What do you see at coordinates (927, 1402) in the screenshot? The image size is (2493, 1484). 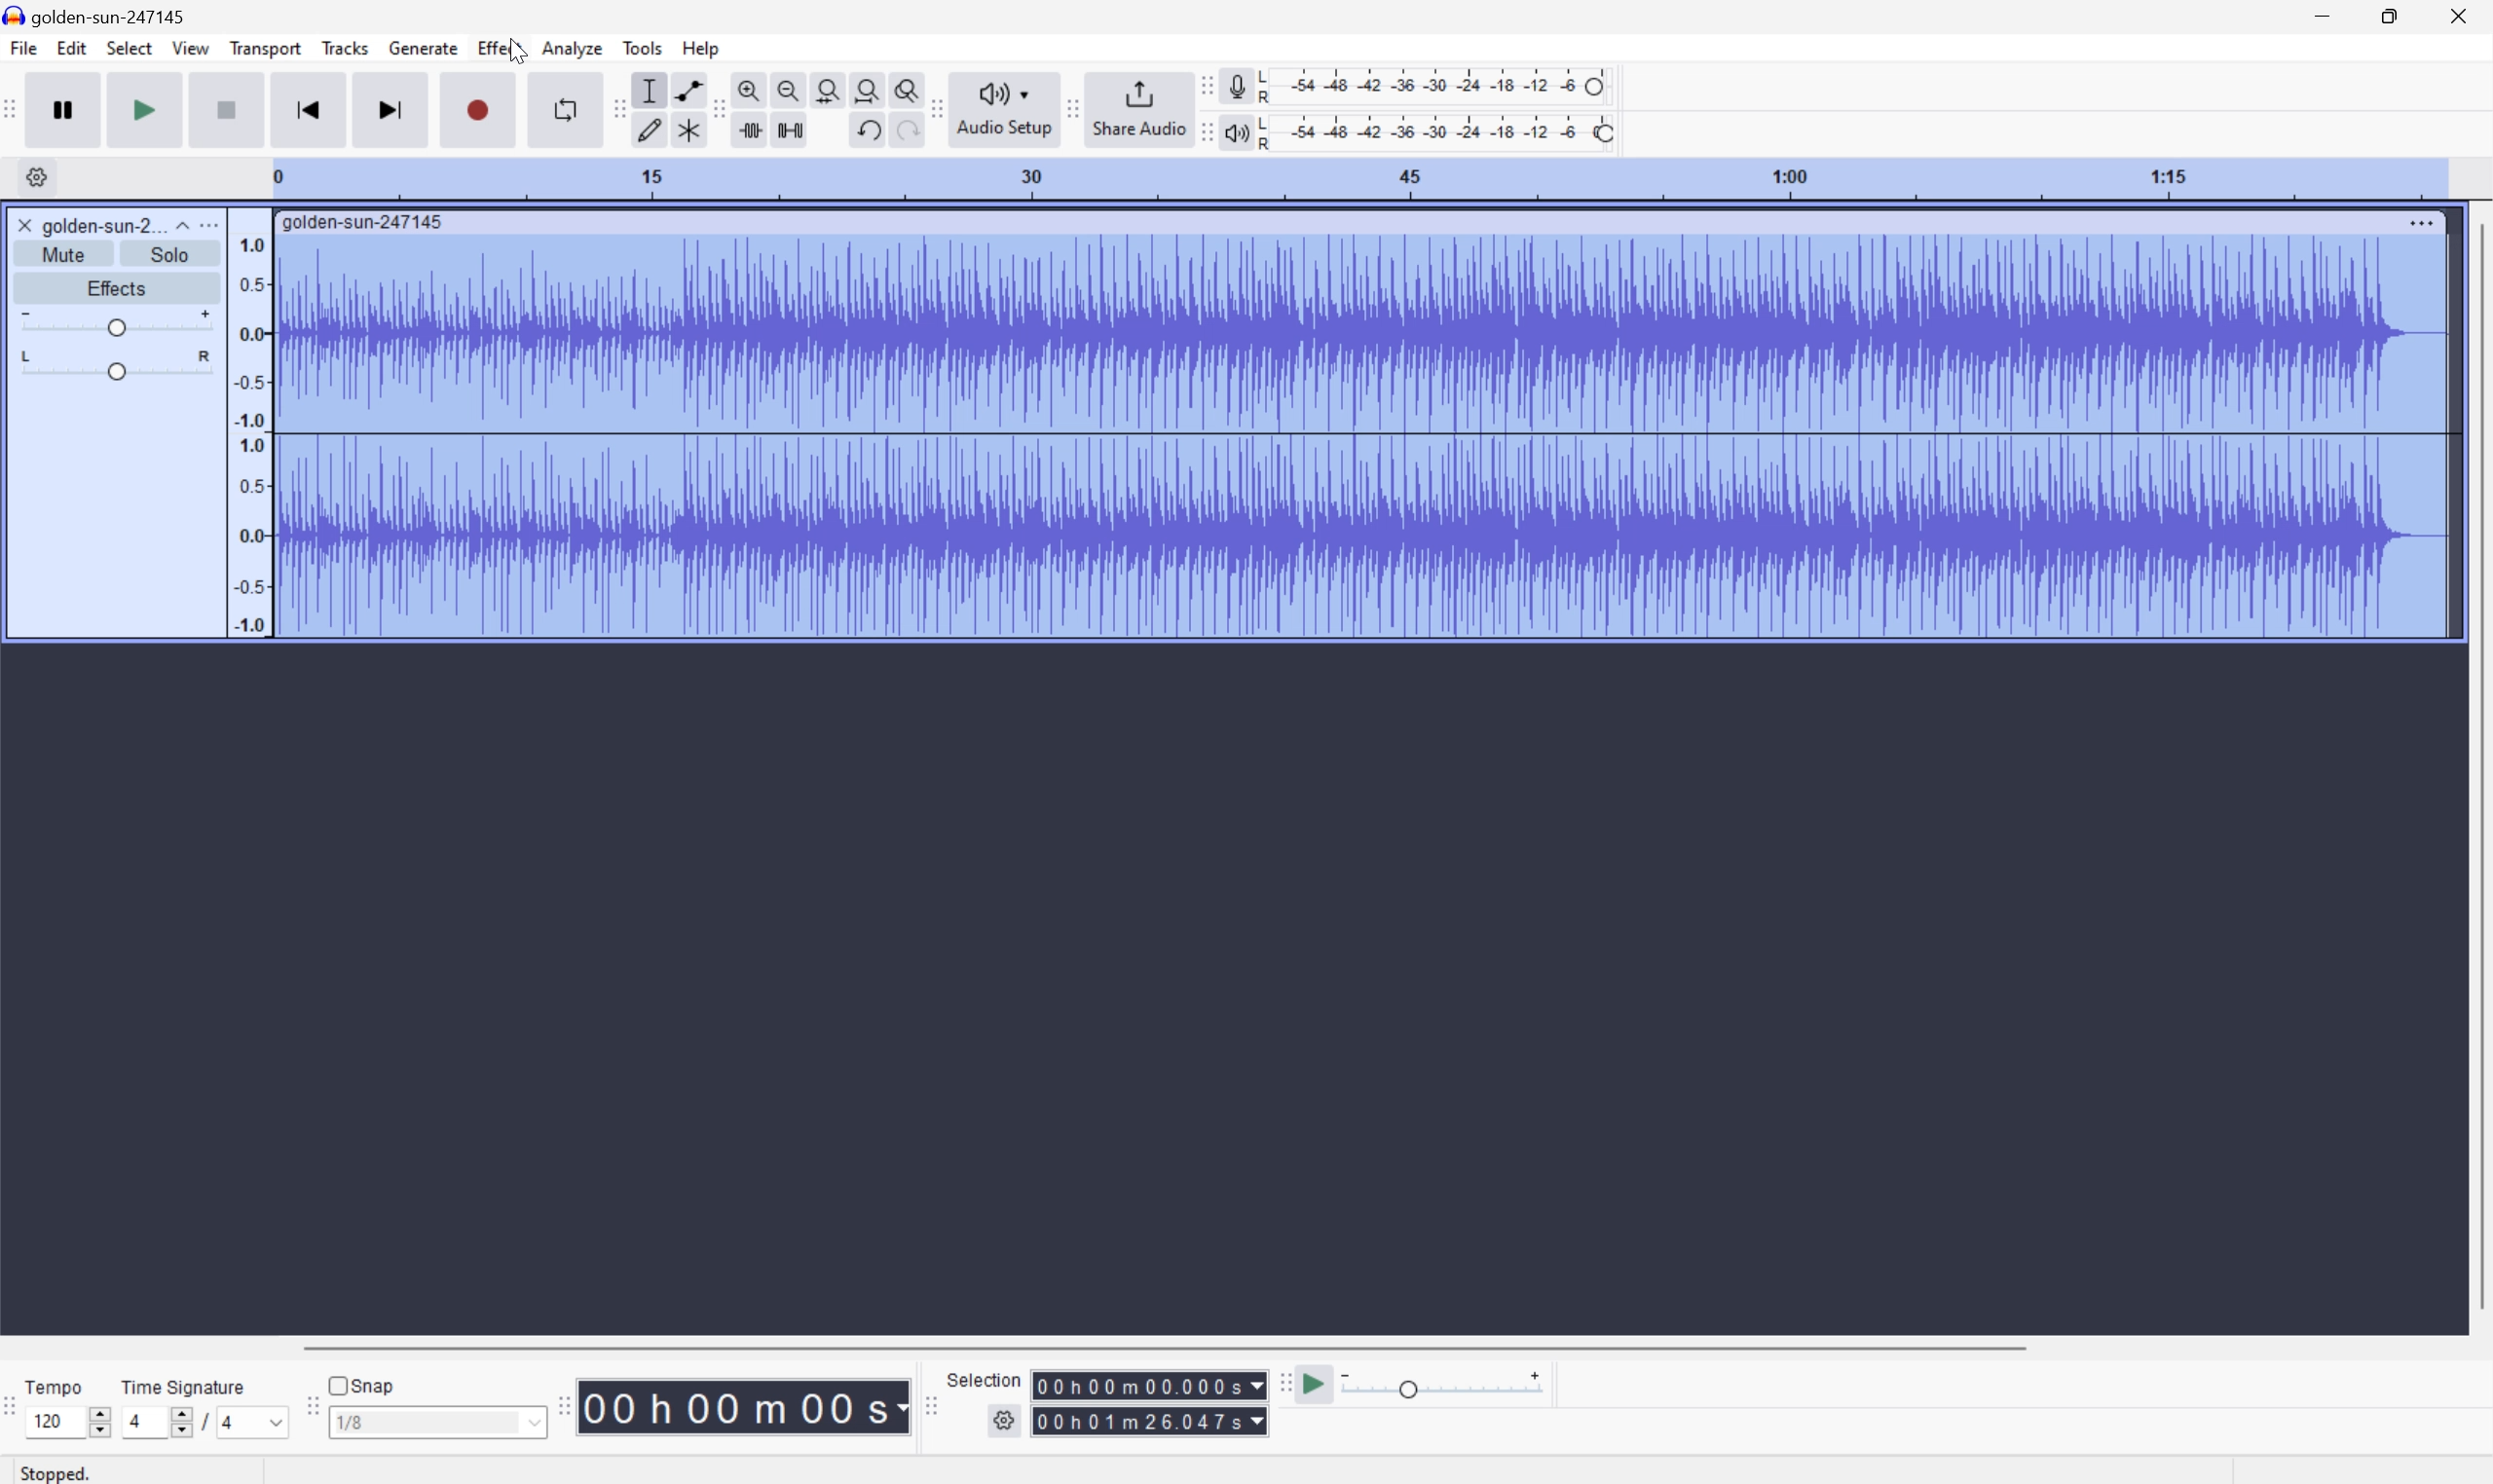 I see `Audacity selection toolbar` at bounding box center [927, 1402].